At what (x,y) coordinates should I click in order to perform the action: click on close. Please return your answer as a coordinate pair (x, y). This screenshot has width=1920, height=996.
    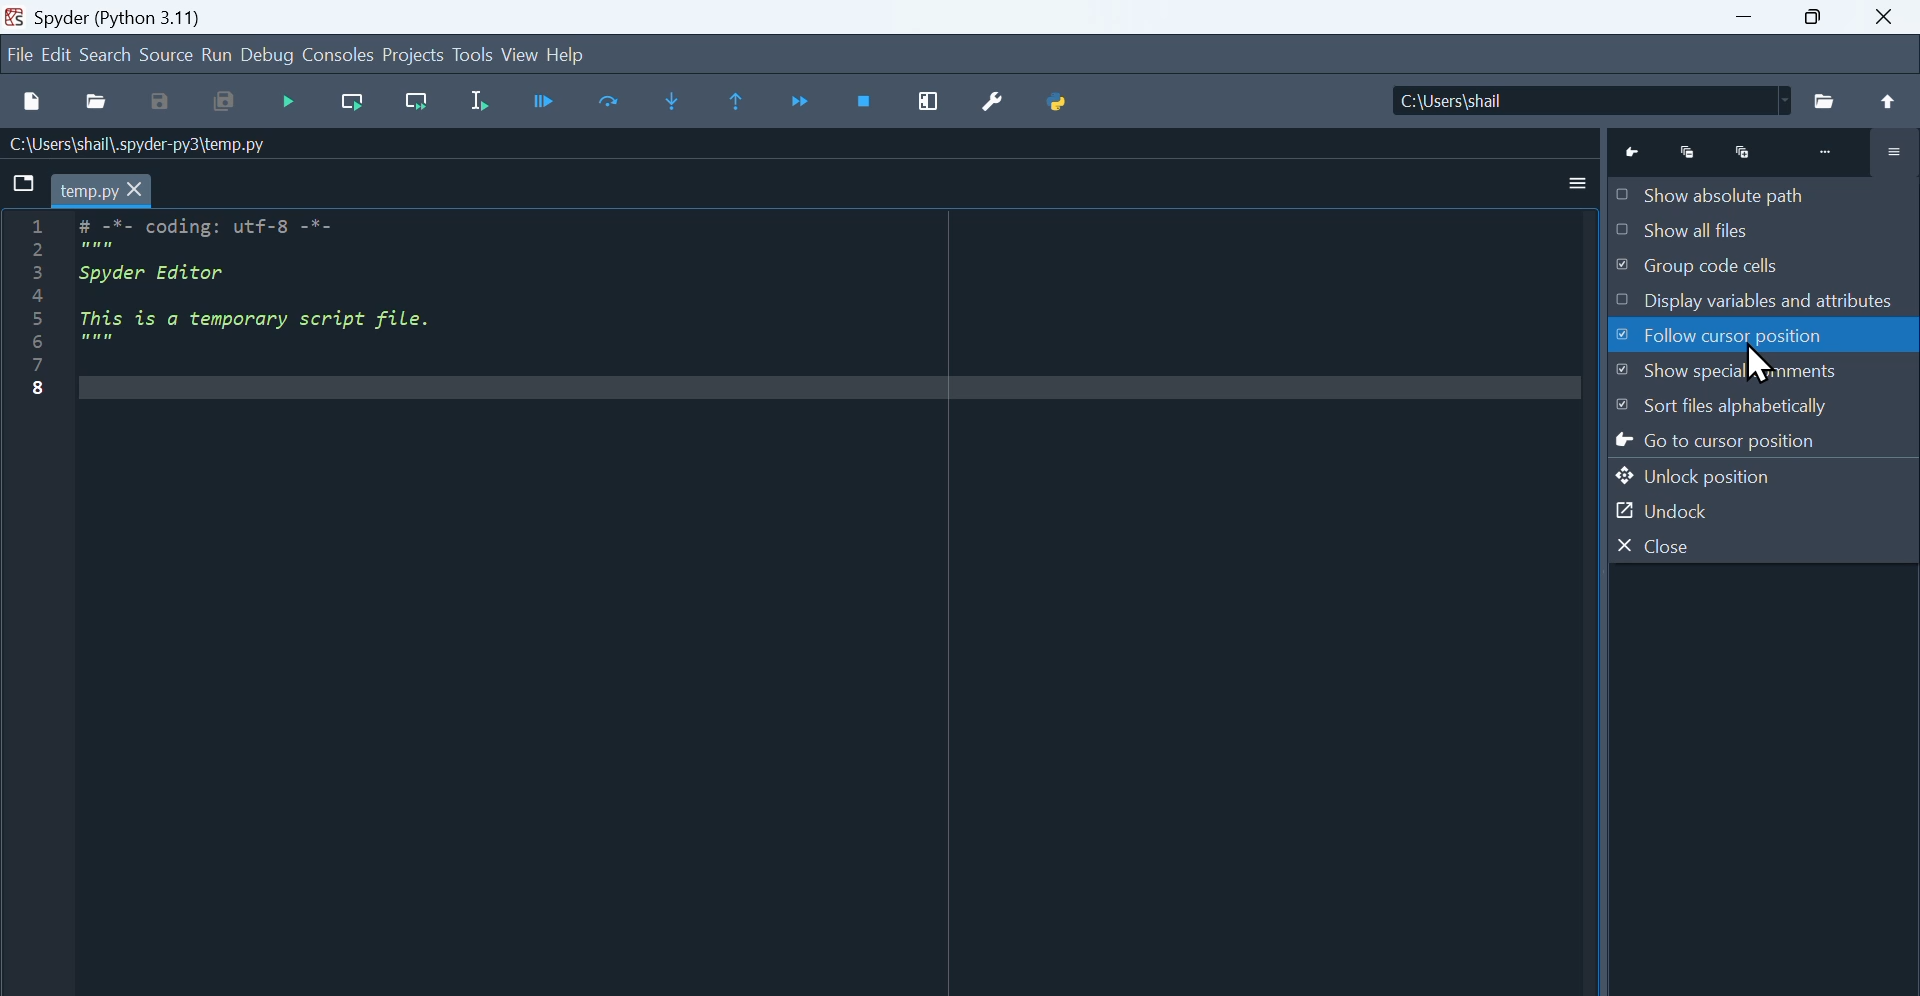
    Looking at the image, I should click on (1711, 544).